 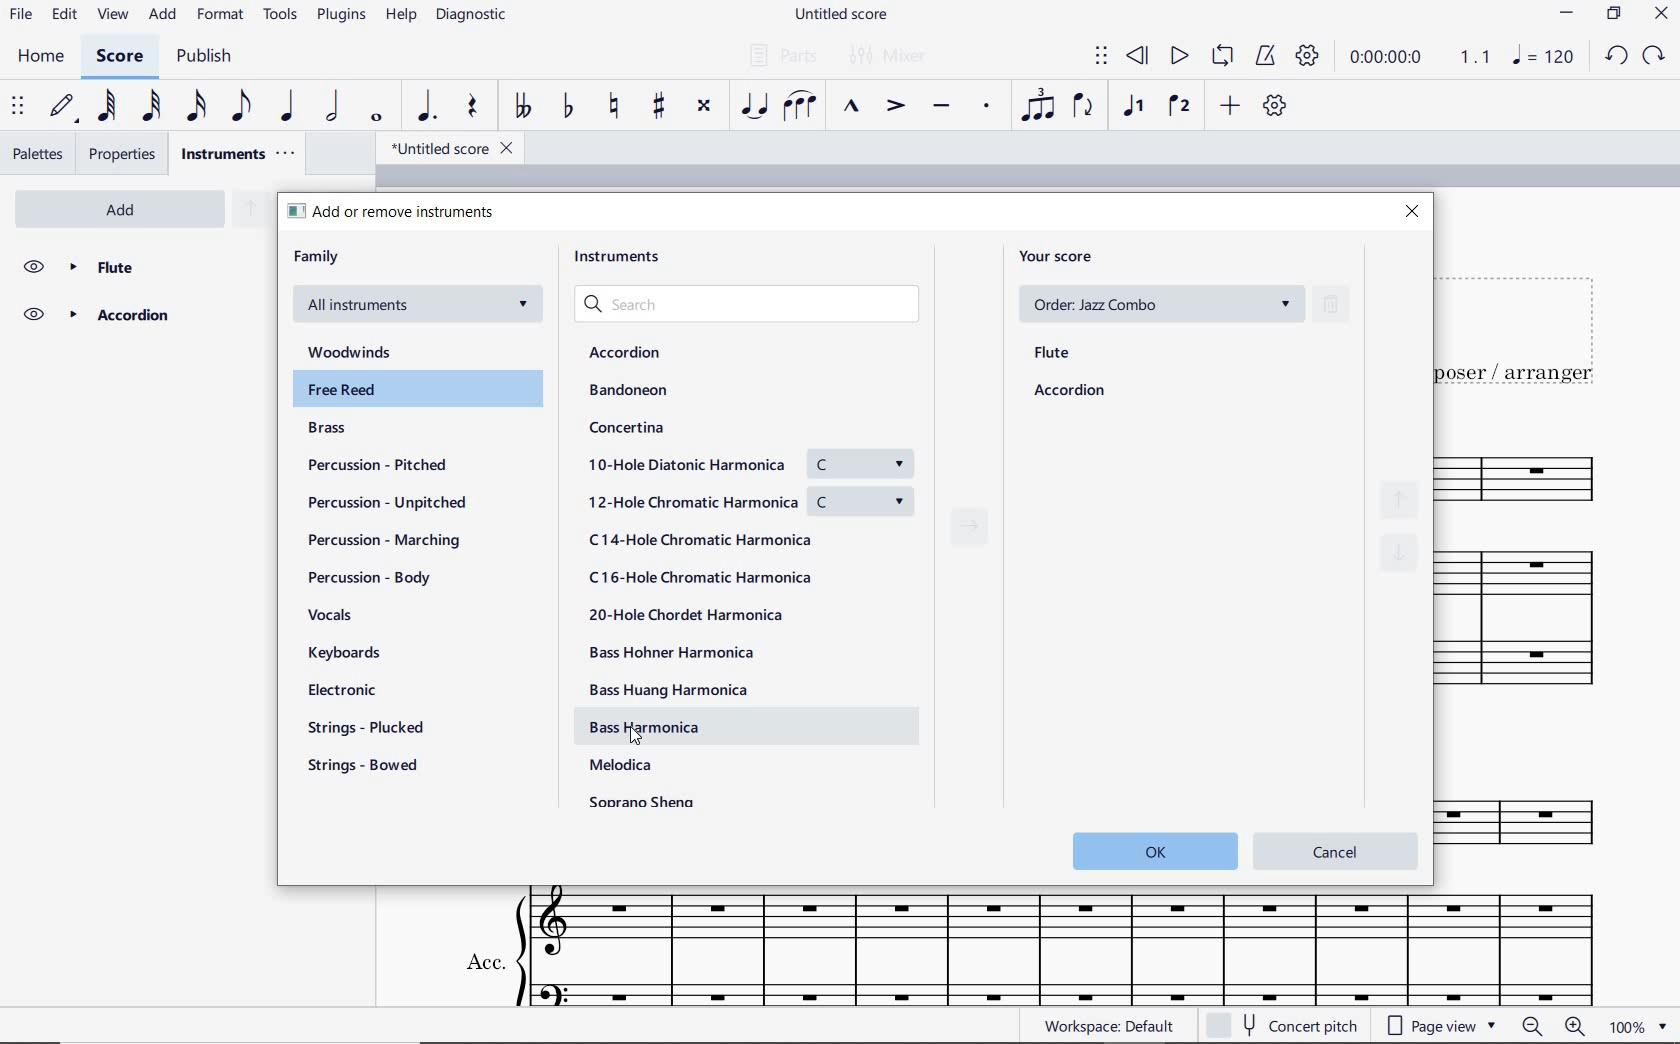 I want to click on workspace: default, so click(x=1106, y=1025).